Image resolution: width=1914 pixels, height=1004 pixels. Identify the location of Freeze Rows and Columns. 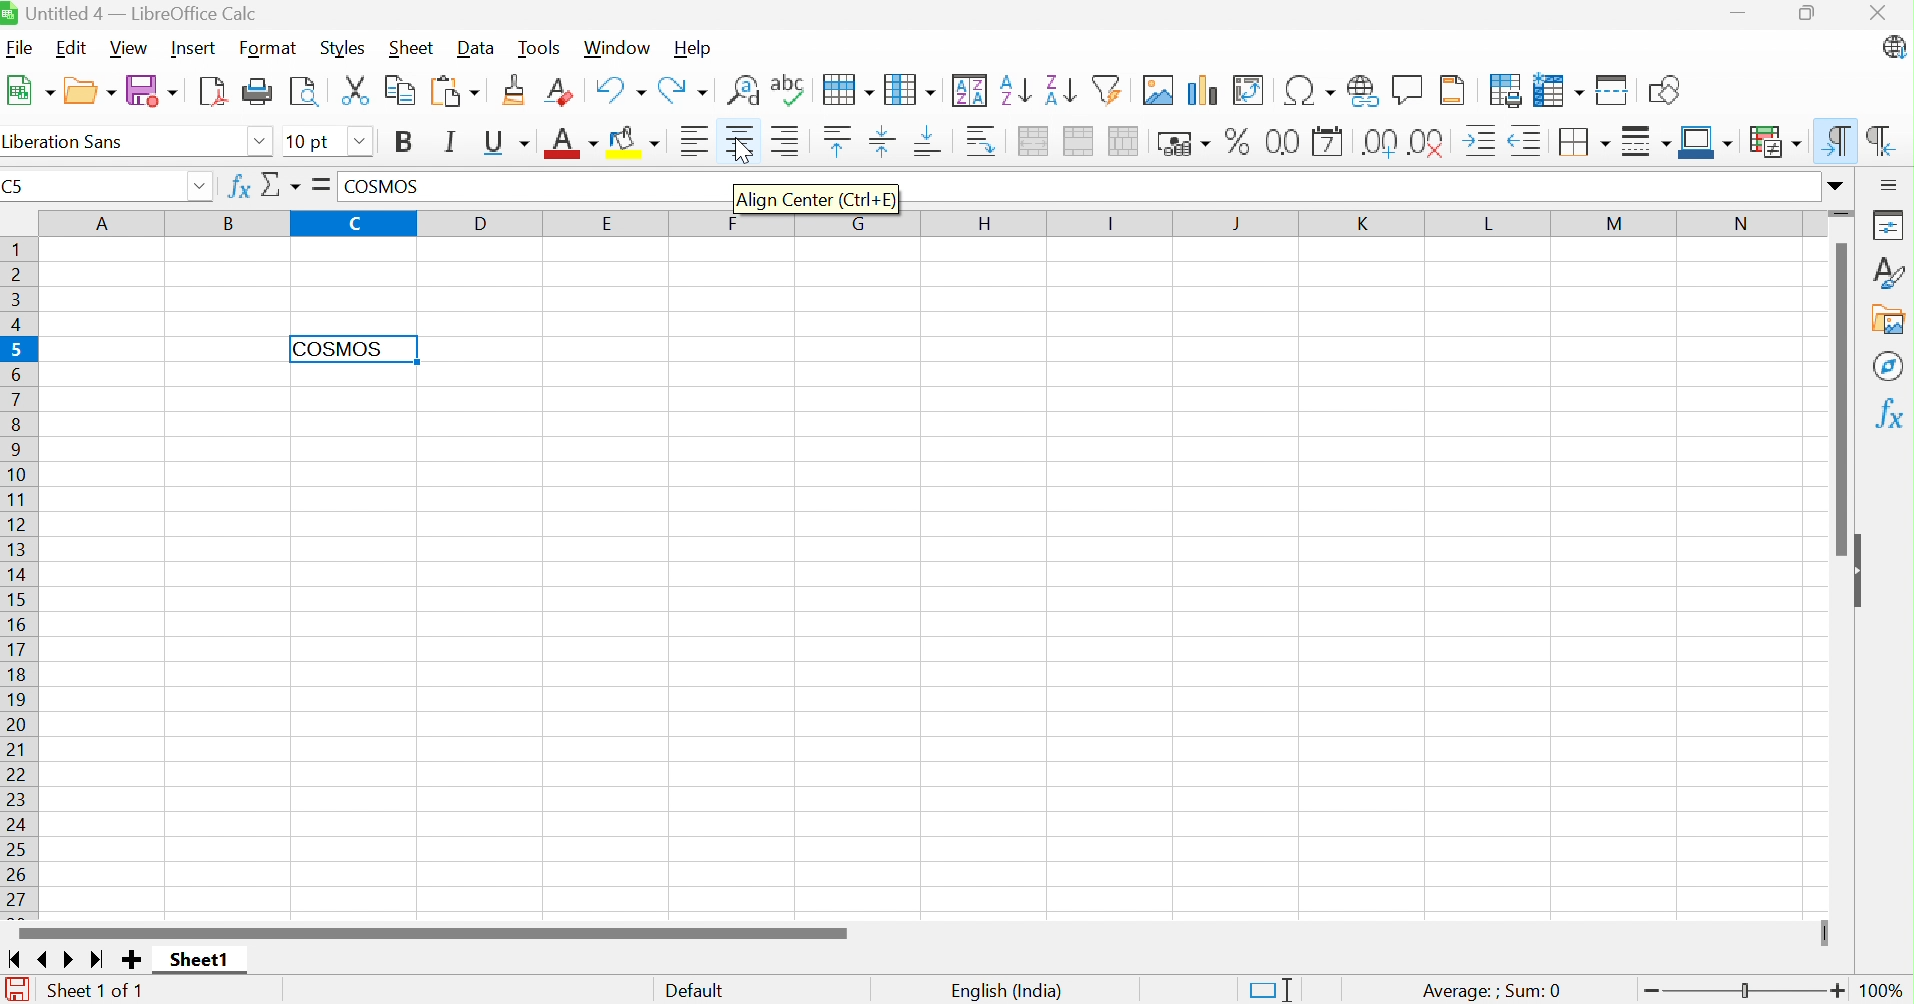
(1561, 90).